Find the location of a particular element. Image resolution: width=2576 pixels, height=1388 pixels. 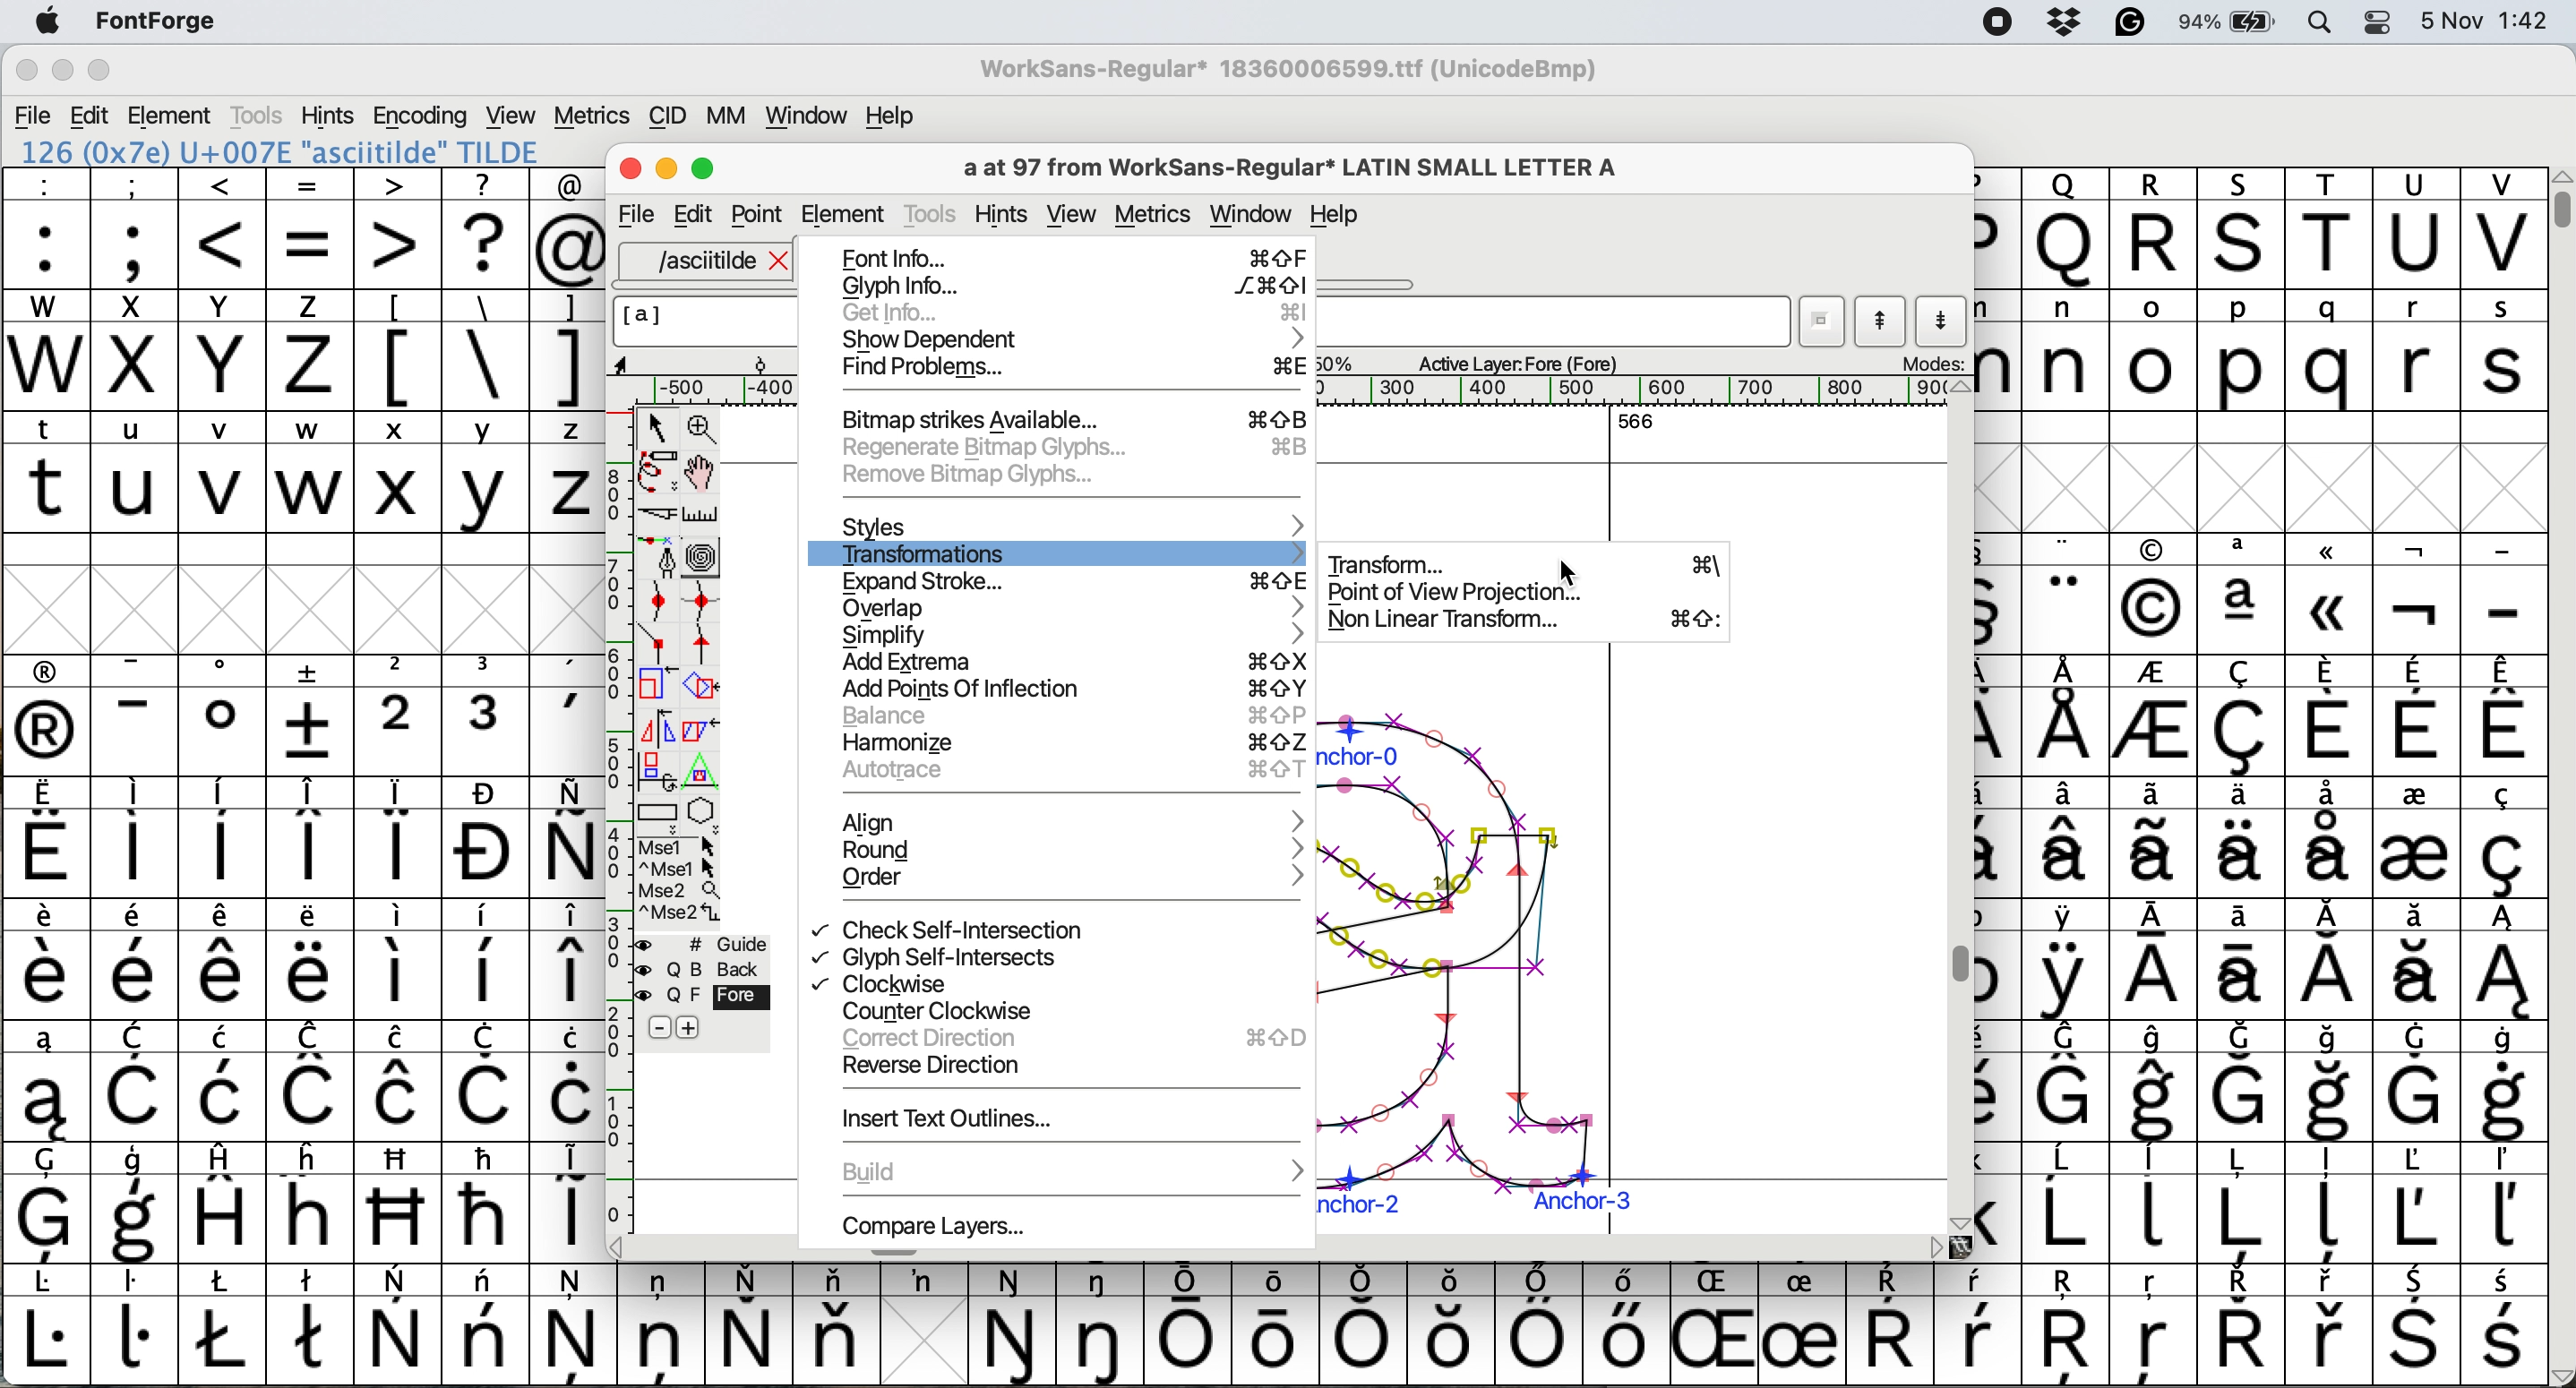

symbol is located at coordinates (313, 1322).